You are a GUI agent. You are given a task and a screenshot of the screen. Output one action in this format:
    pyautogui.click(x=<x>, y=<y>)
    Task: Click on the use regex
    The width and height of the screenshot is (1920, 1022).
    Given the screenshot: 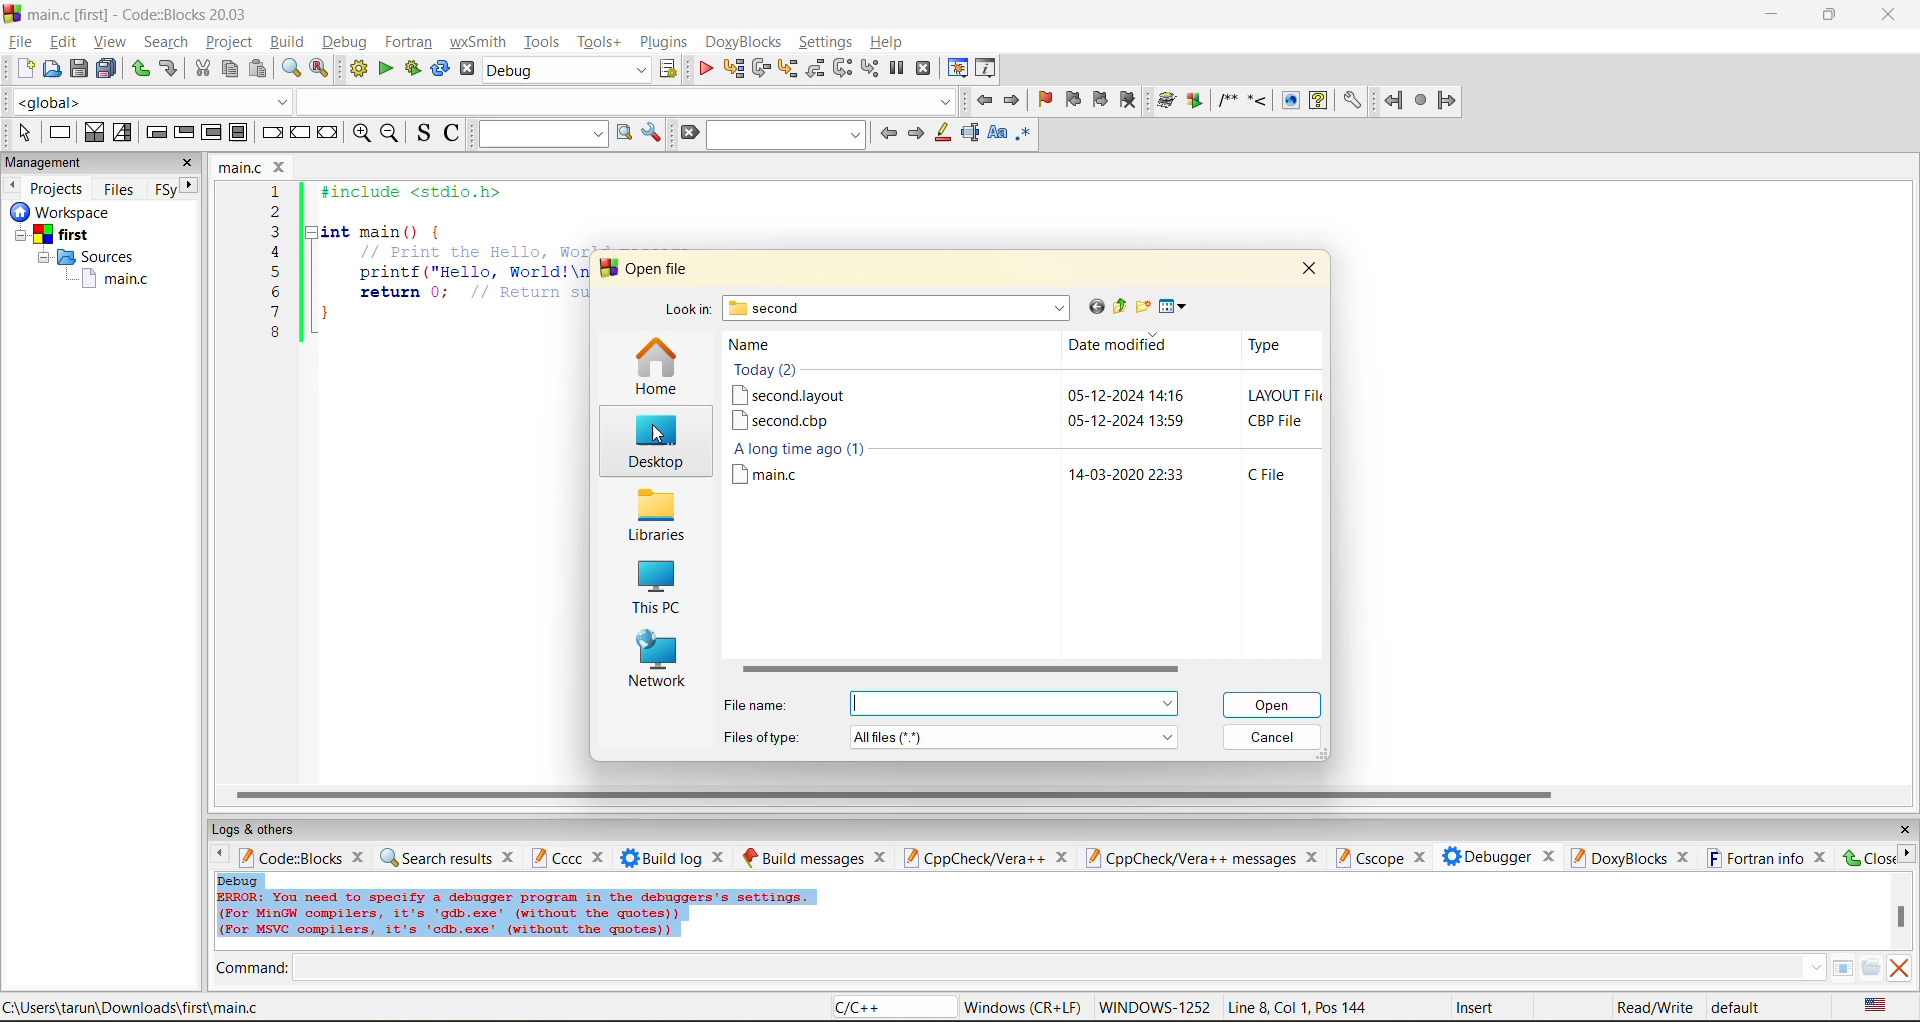 What is the action you would take?
    pyautogui.click(x=1023, y=137)
    